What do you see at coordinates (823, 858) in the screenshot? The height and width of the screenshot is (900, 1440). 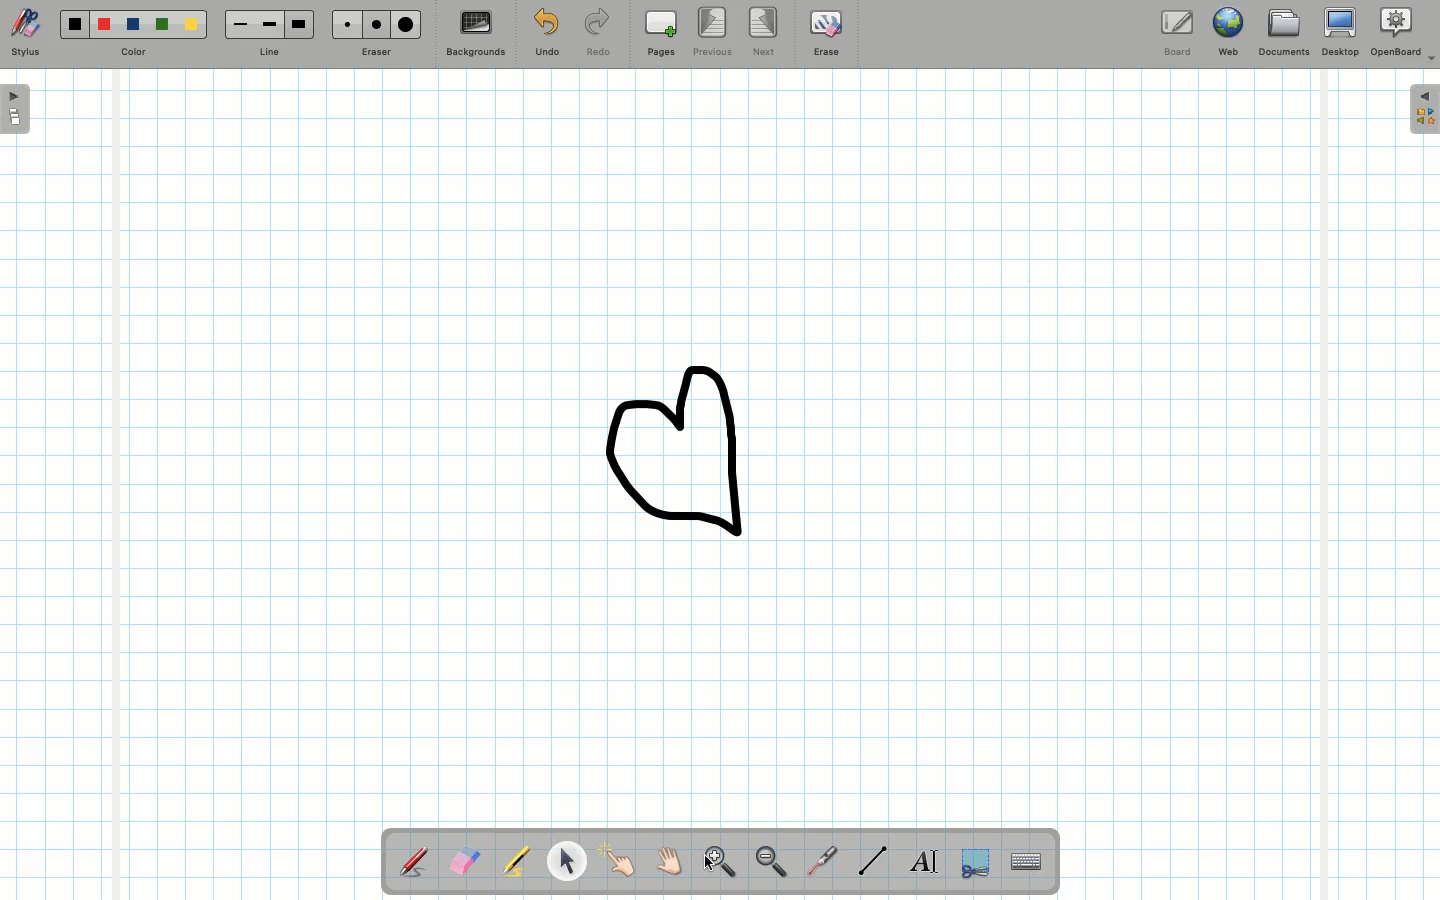 I see `Laser pointer` at bounding box center [823, 858].